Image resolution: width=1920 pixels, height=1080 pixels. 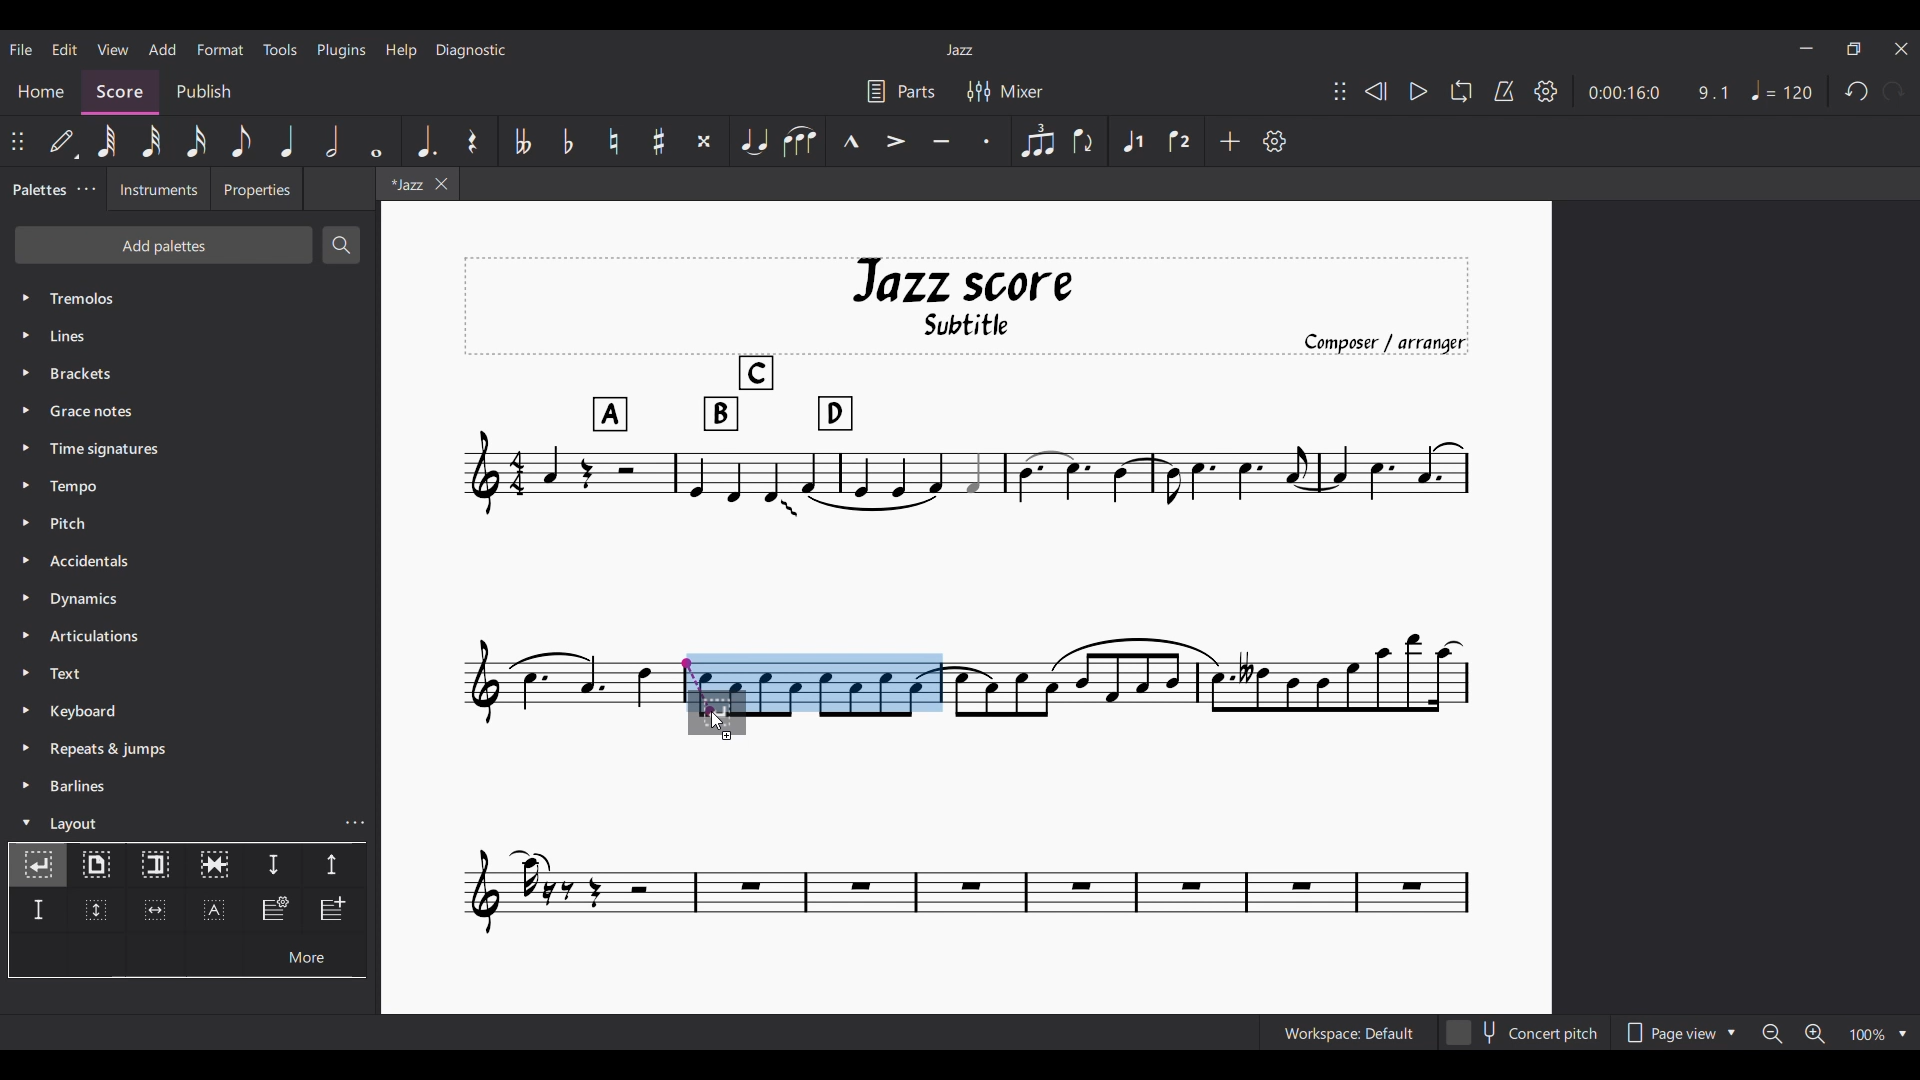 I want to click on Metronome , so click(x=1504, y=91).